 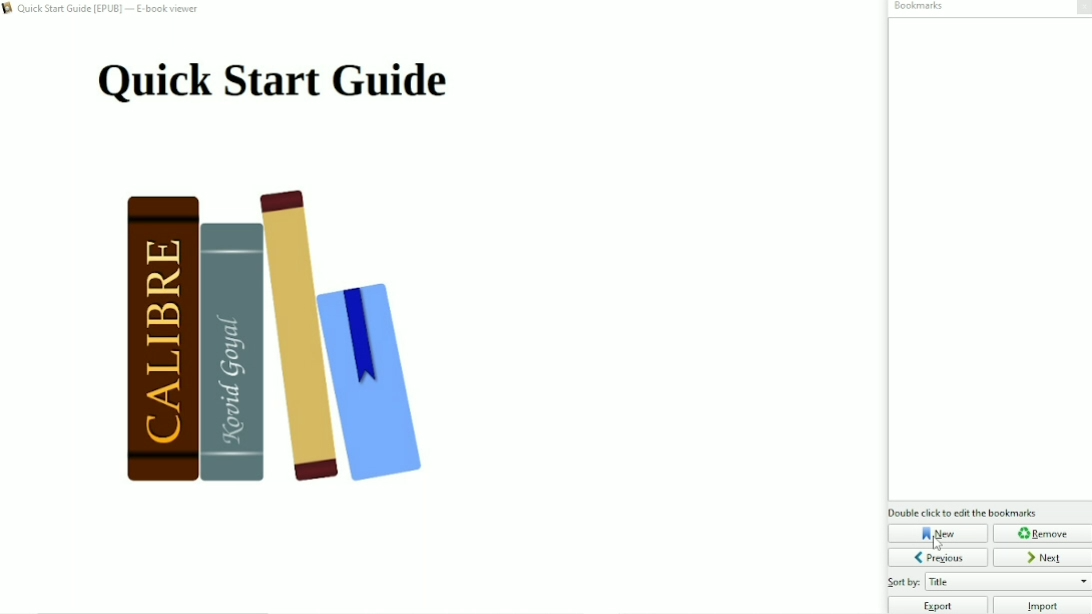 I want to click on Sort by, so click(x=988, y=582).